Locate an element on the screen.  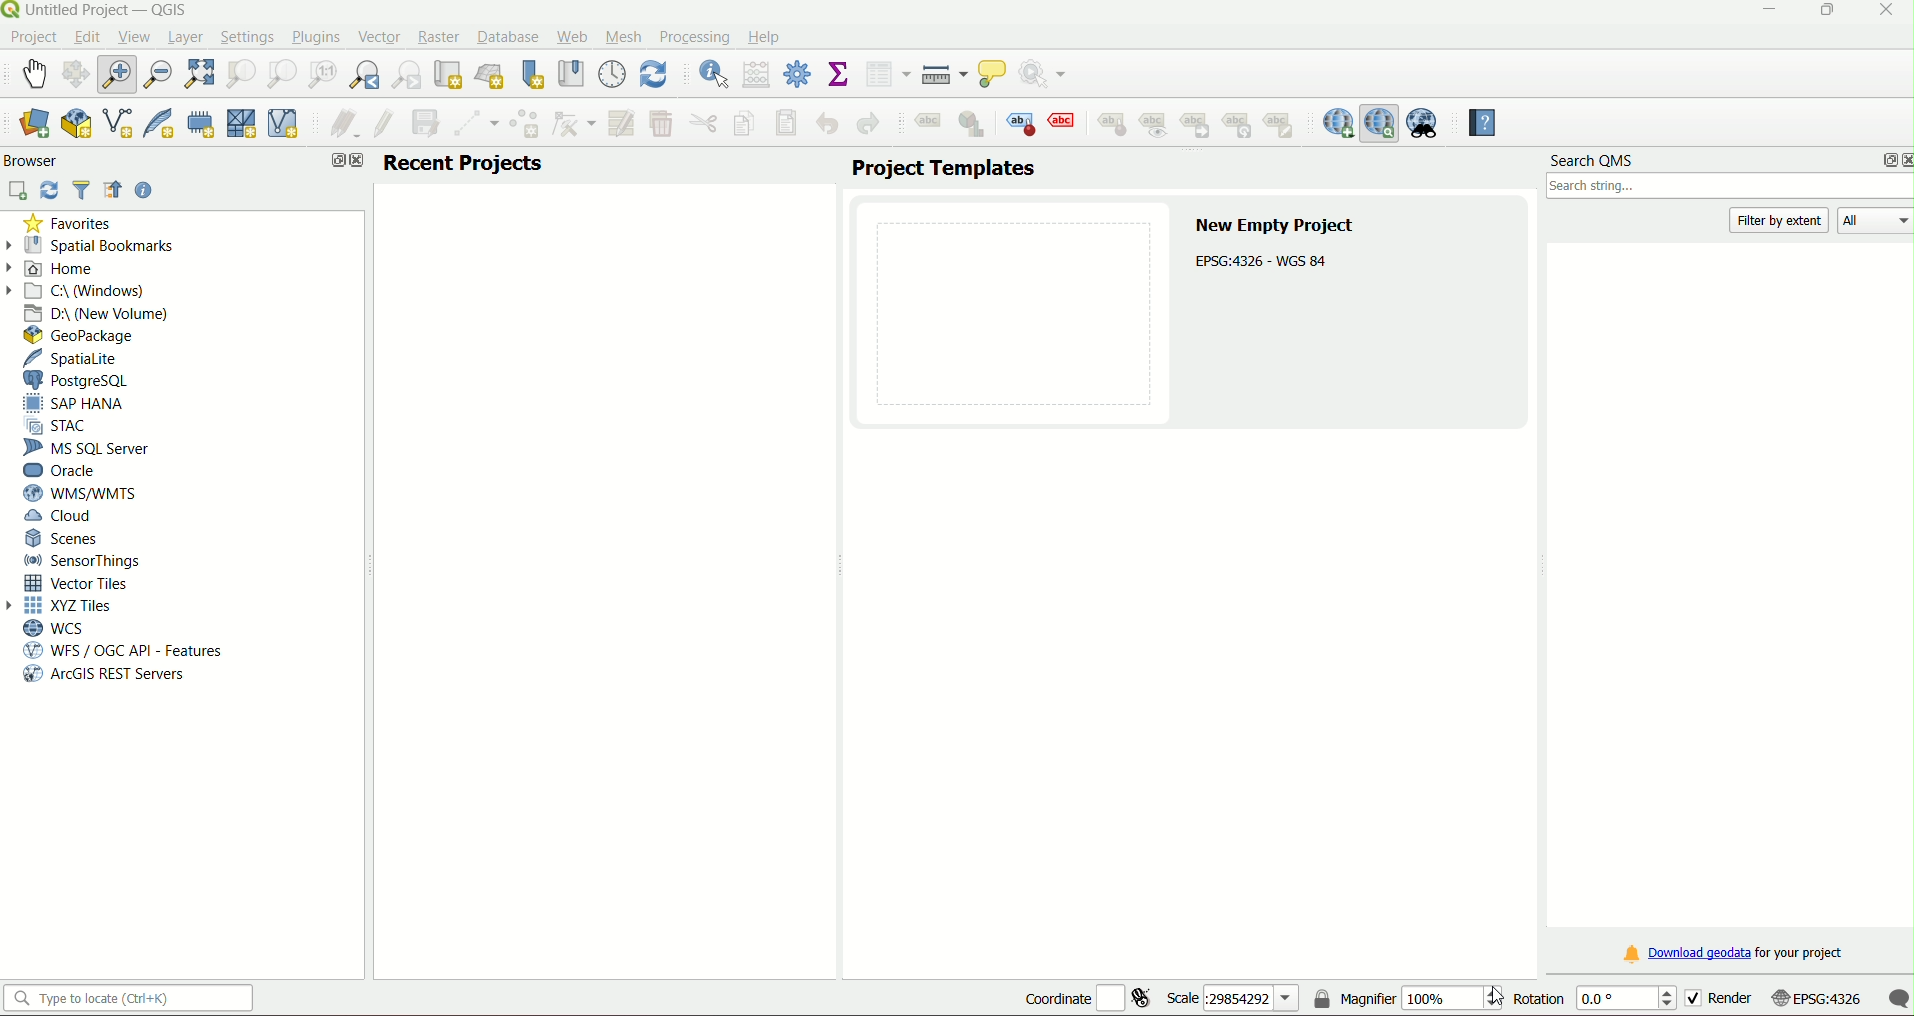
current edit is located at coordinates (339, 125).